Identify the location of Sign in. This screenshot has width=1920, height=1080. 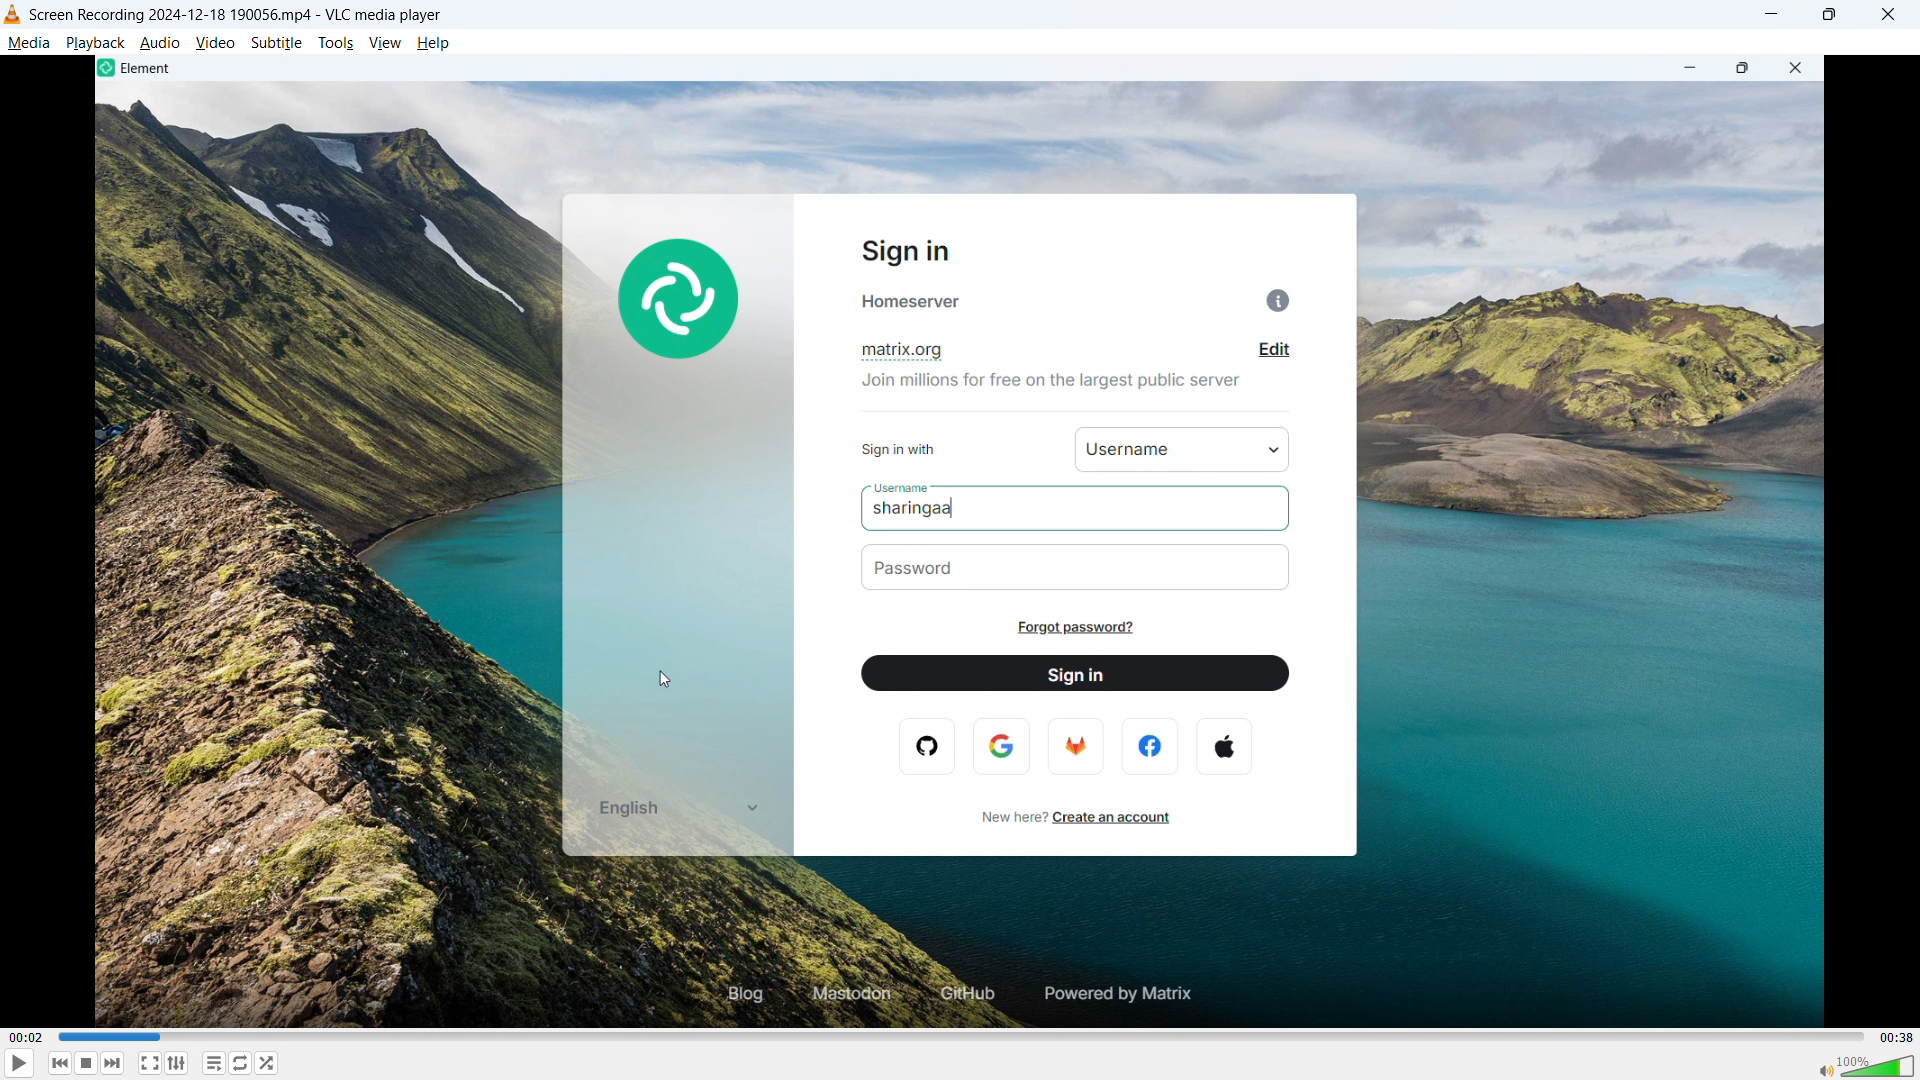
(1072, 673).